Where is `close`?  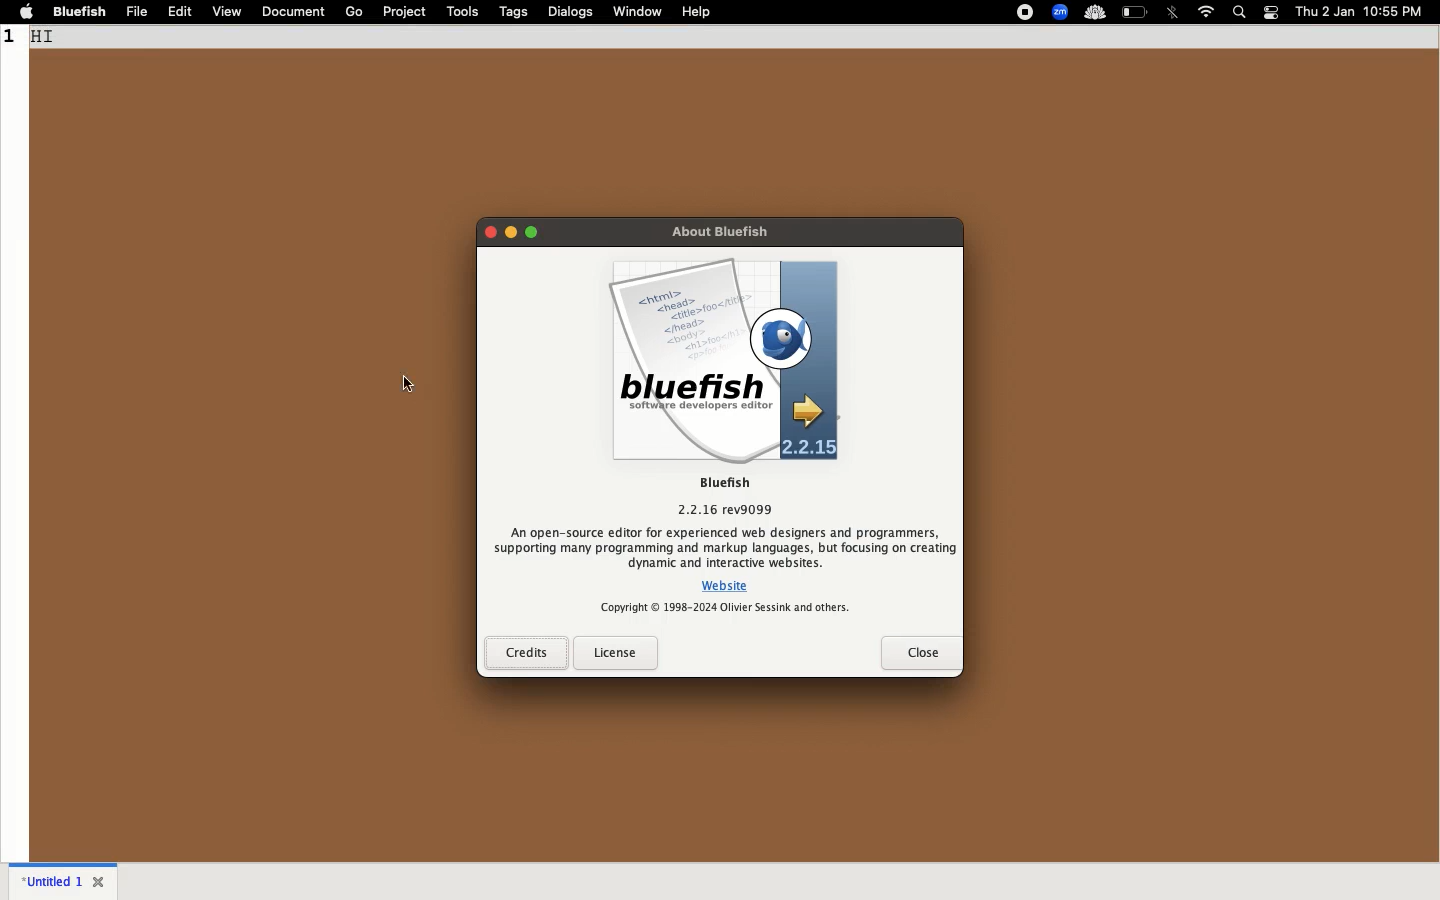 close is located at coordinates (101, 880).